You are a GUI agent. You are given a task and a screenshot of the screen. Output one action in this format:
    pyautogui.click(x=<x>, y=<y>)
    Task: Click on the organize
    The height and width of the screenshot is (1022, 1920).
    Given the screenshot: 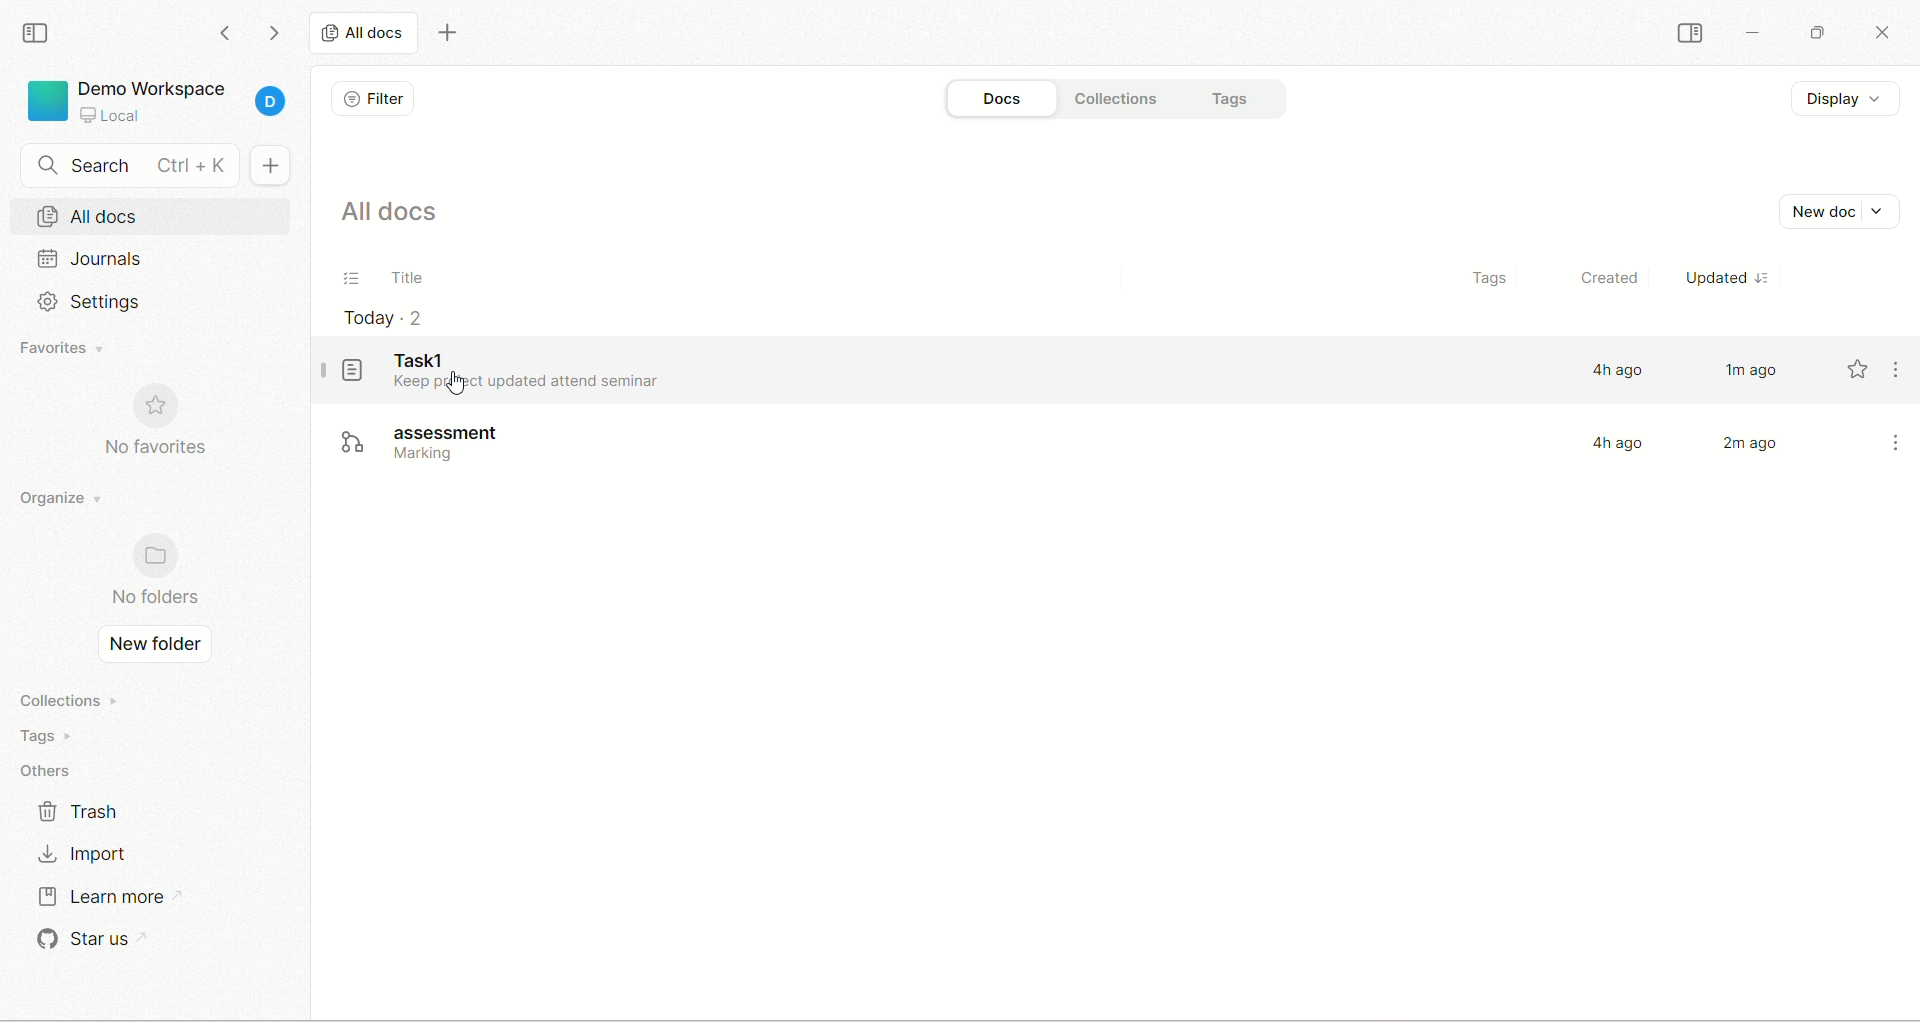 What is the action you would take?
    pyautogui.click(x=69, y=497)
    